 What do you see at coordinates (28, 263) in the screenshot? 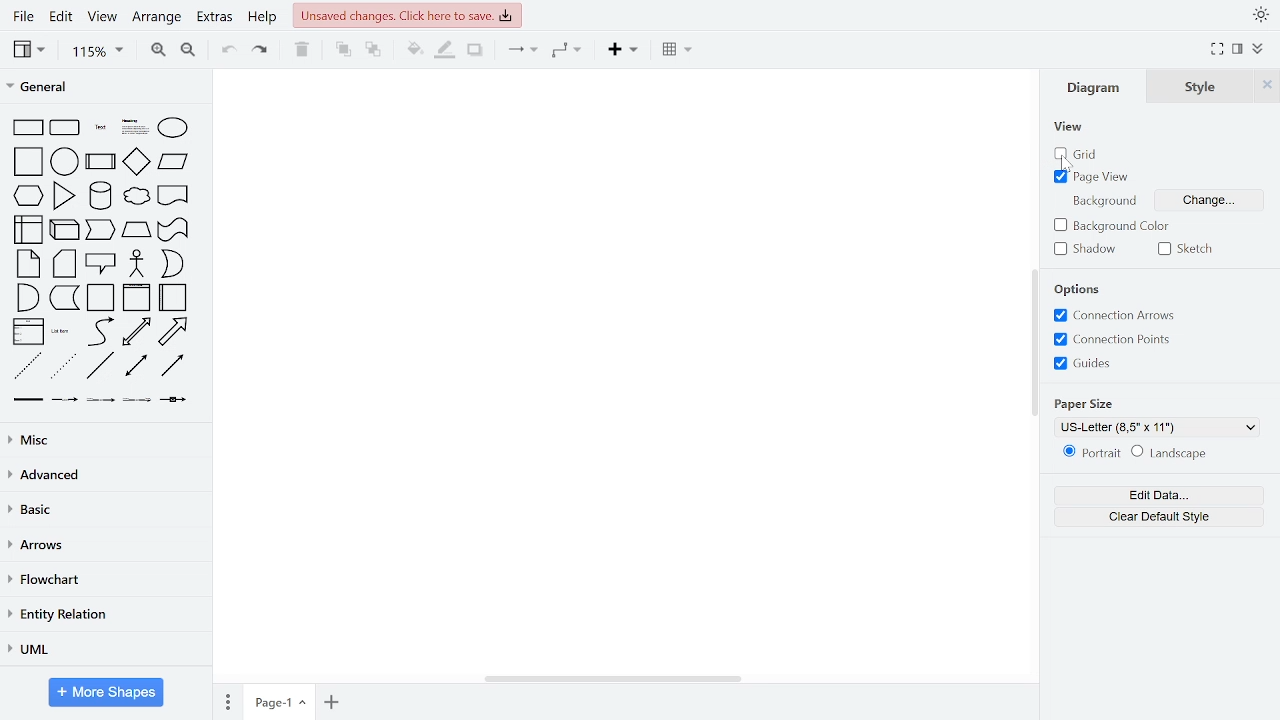
I see `note` at bounding box center [28, 263].